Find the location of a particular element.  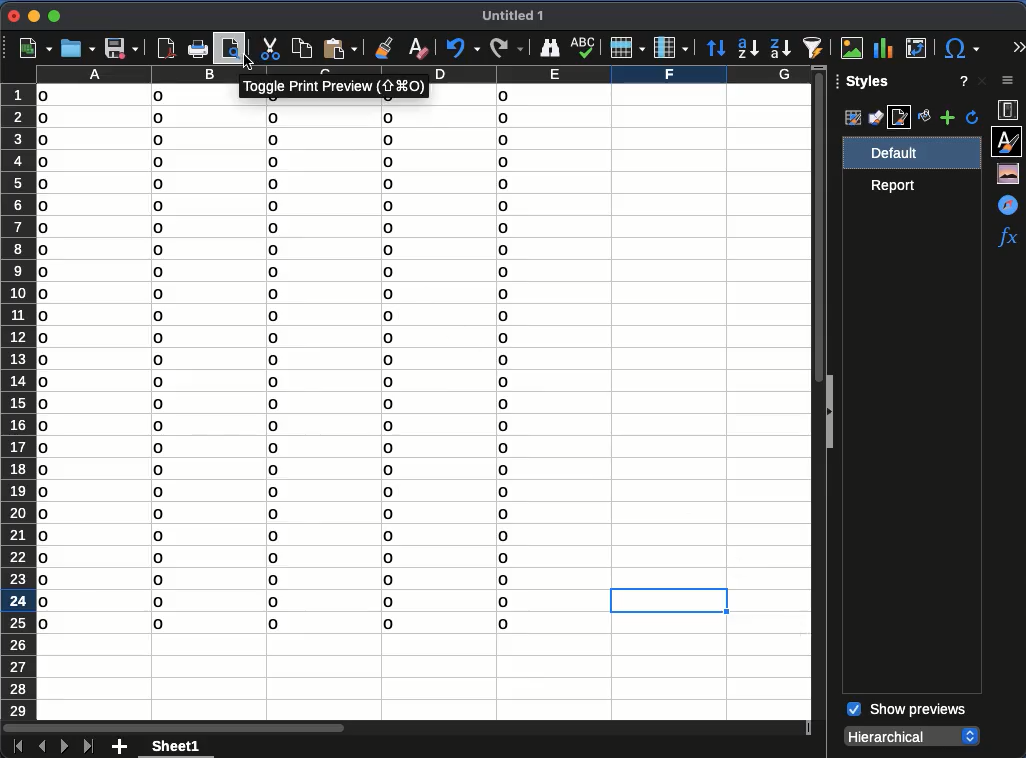

expand is located at coordinates (1016, 45).